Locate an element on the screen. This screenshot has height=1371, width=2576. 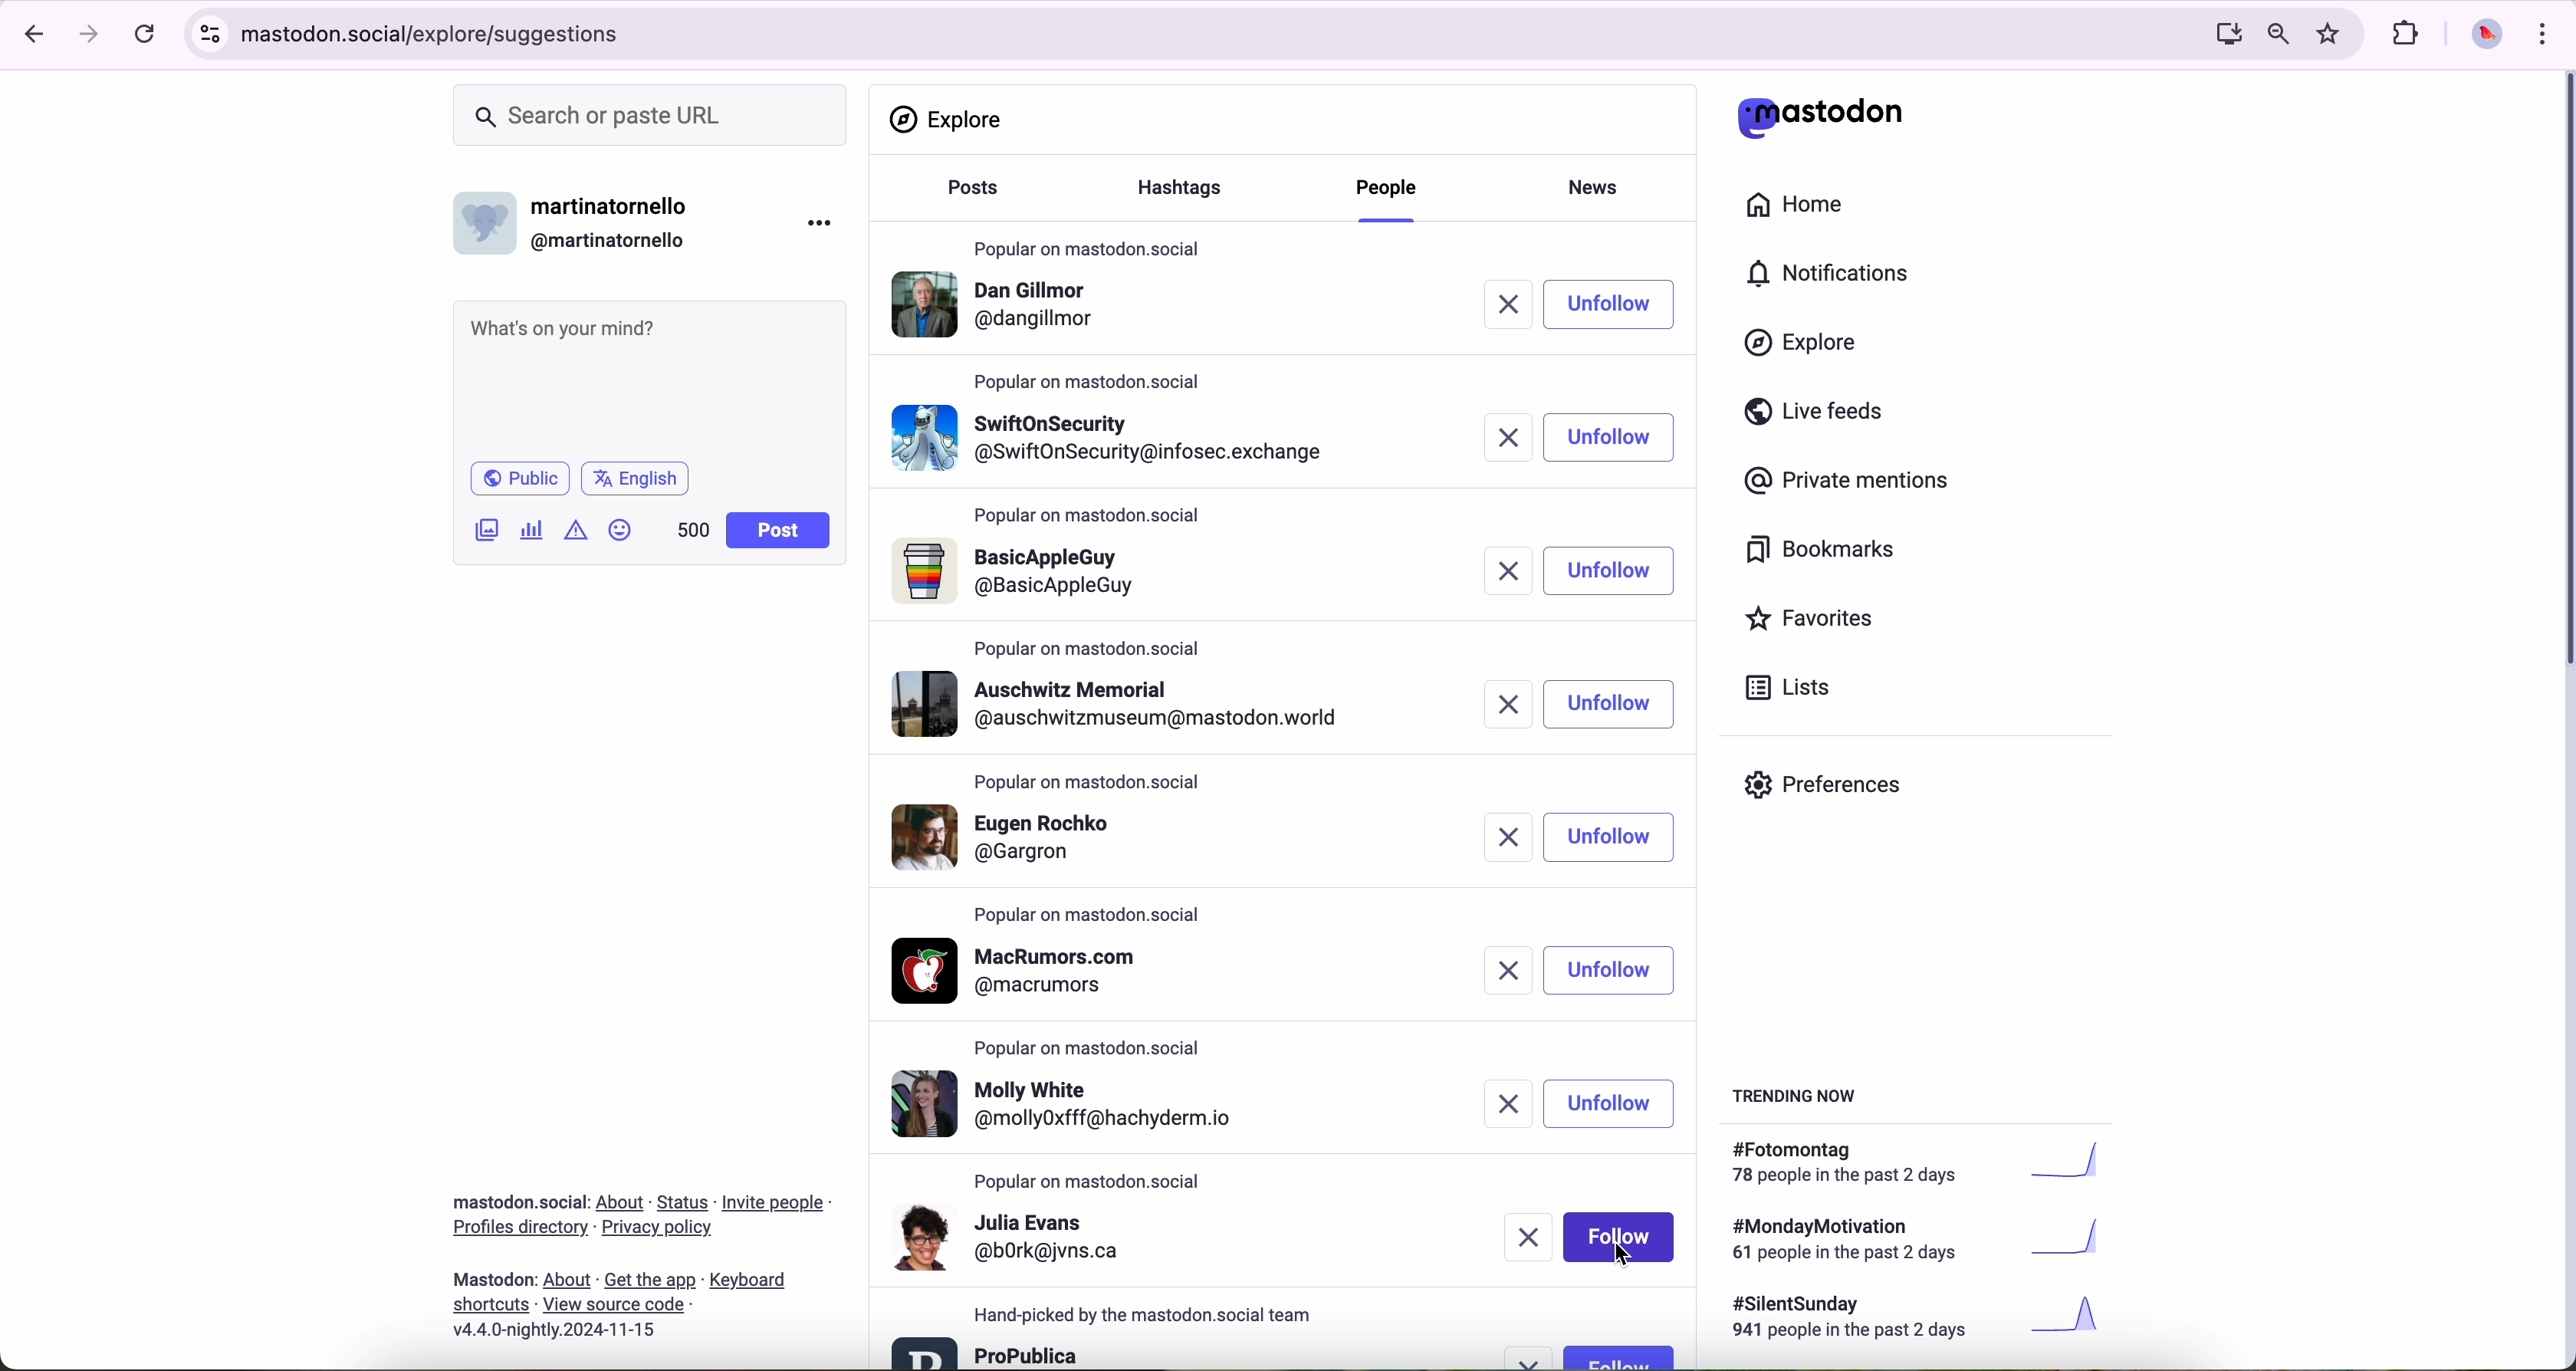
follow is located at coordinates (1619, 438).